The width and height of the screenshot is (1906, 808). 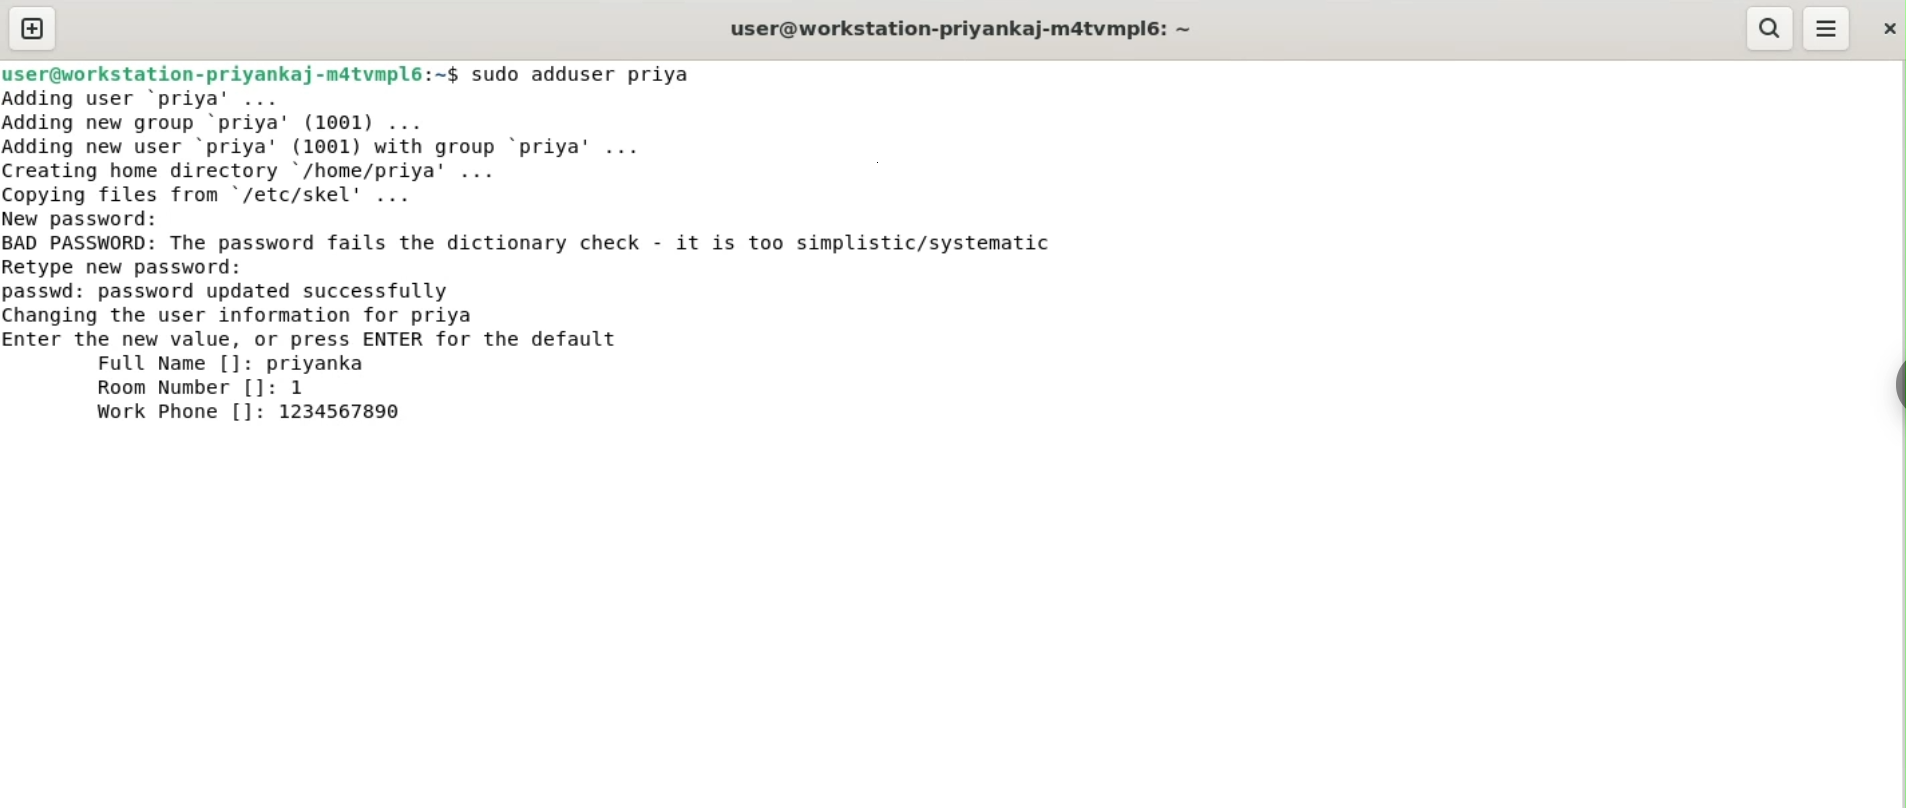 I want to click on Adding user ‘priya’ ...

Adding new group ‘priya’ (1001) ...

Adding new user ‘priya' (1001) with group ‘priya’ ...
Creating home directory /home/priya’ ...

Copving files from "/etc/skel' ..., so click(x=387, y=145).